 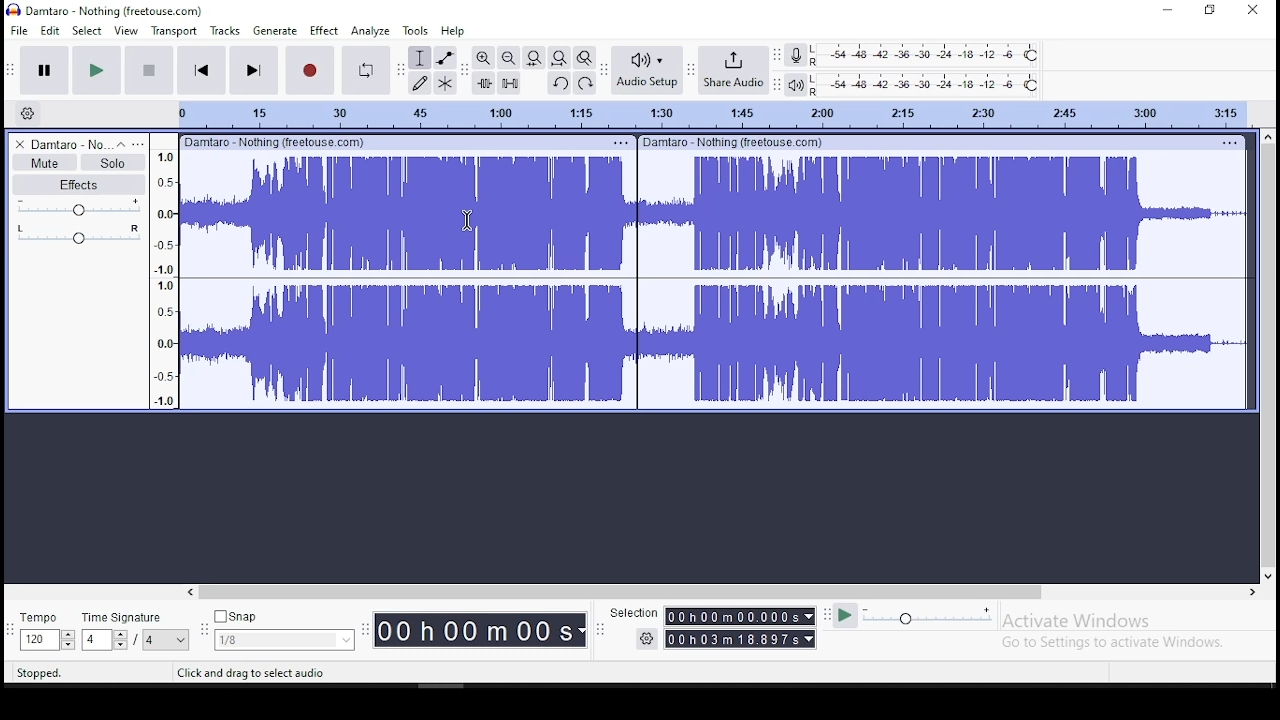 I want to click on view, so click(x=127, y=29).